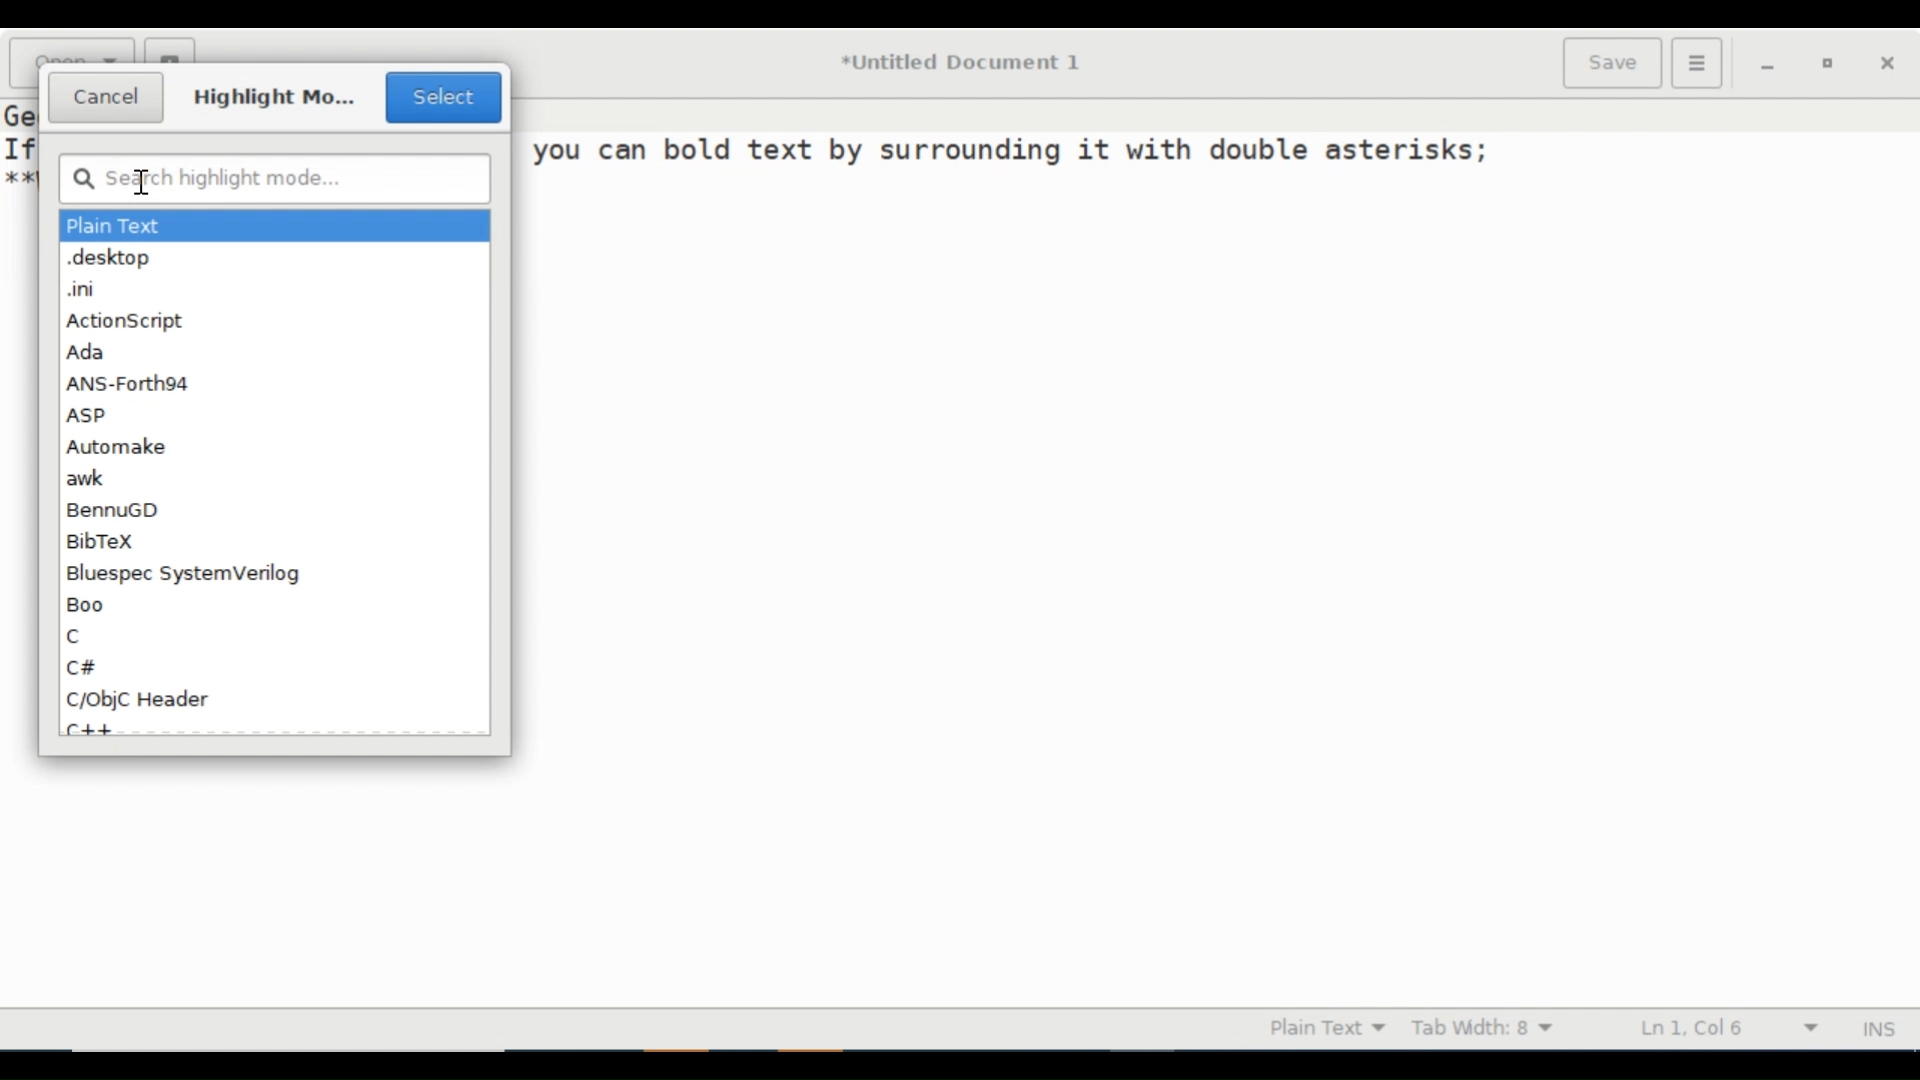 The height and width of the screenshot is (1080, 1920). I want to click on Tab Width, so click(1498, 1028).